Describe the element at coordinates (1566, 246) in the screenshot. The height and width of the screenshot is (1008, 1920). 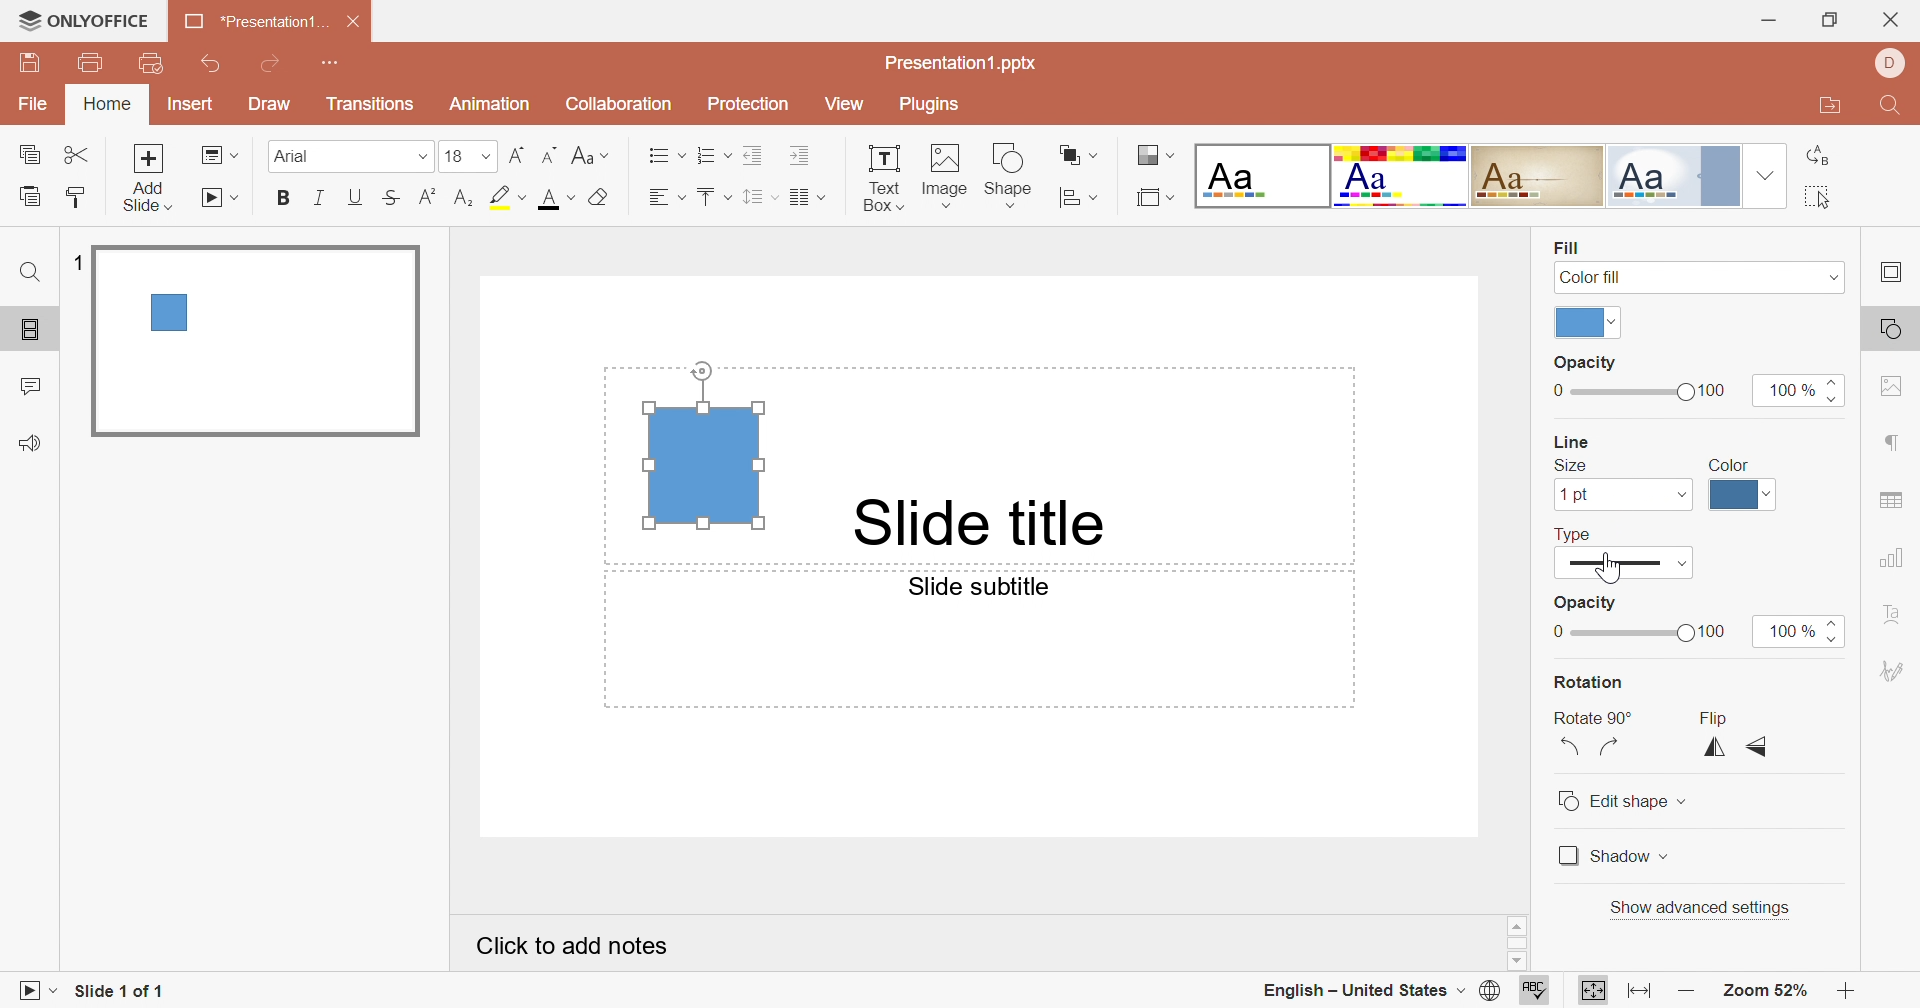
I see `Fill` at that location.